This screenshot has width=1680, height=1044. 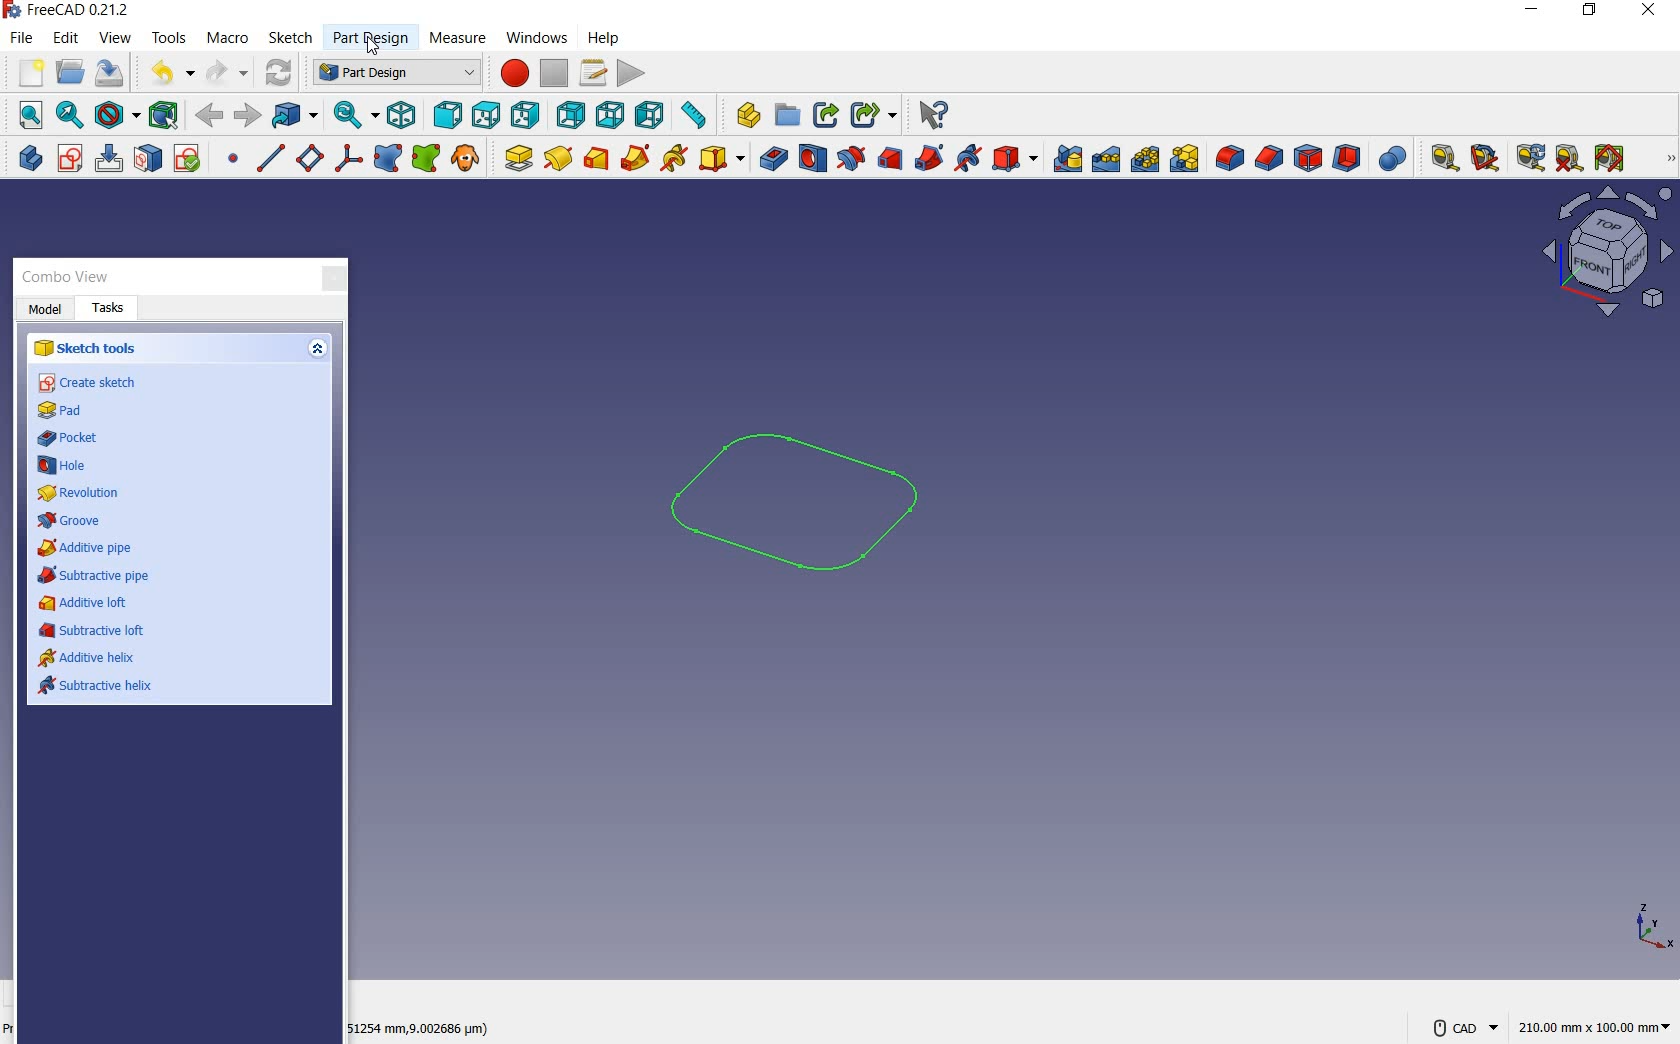 What do you see at coordinates (559, 159) in the screenshot?
I see `revolution` at bounding box center [559, 159].